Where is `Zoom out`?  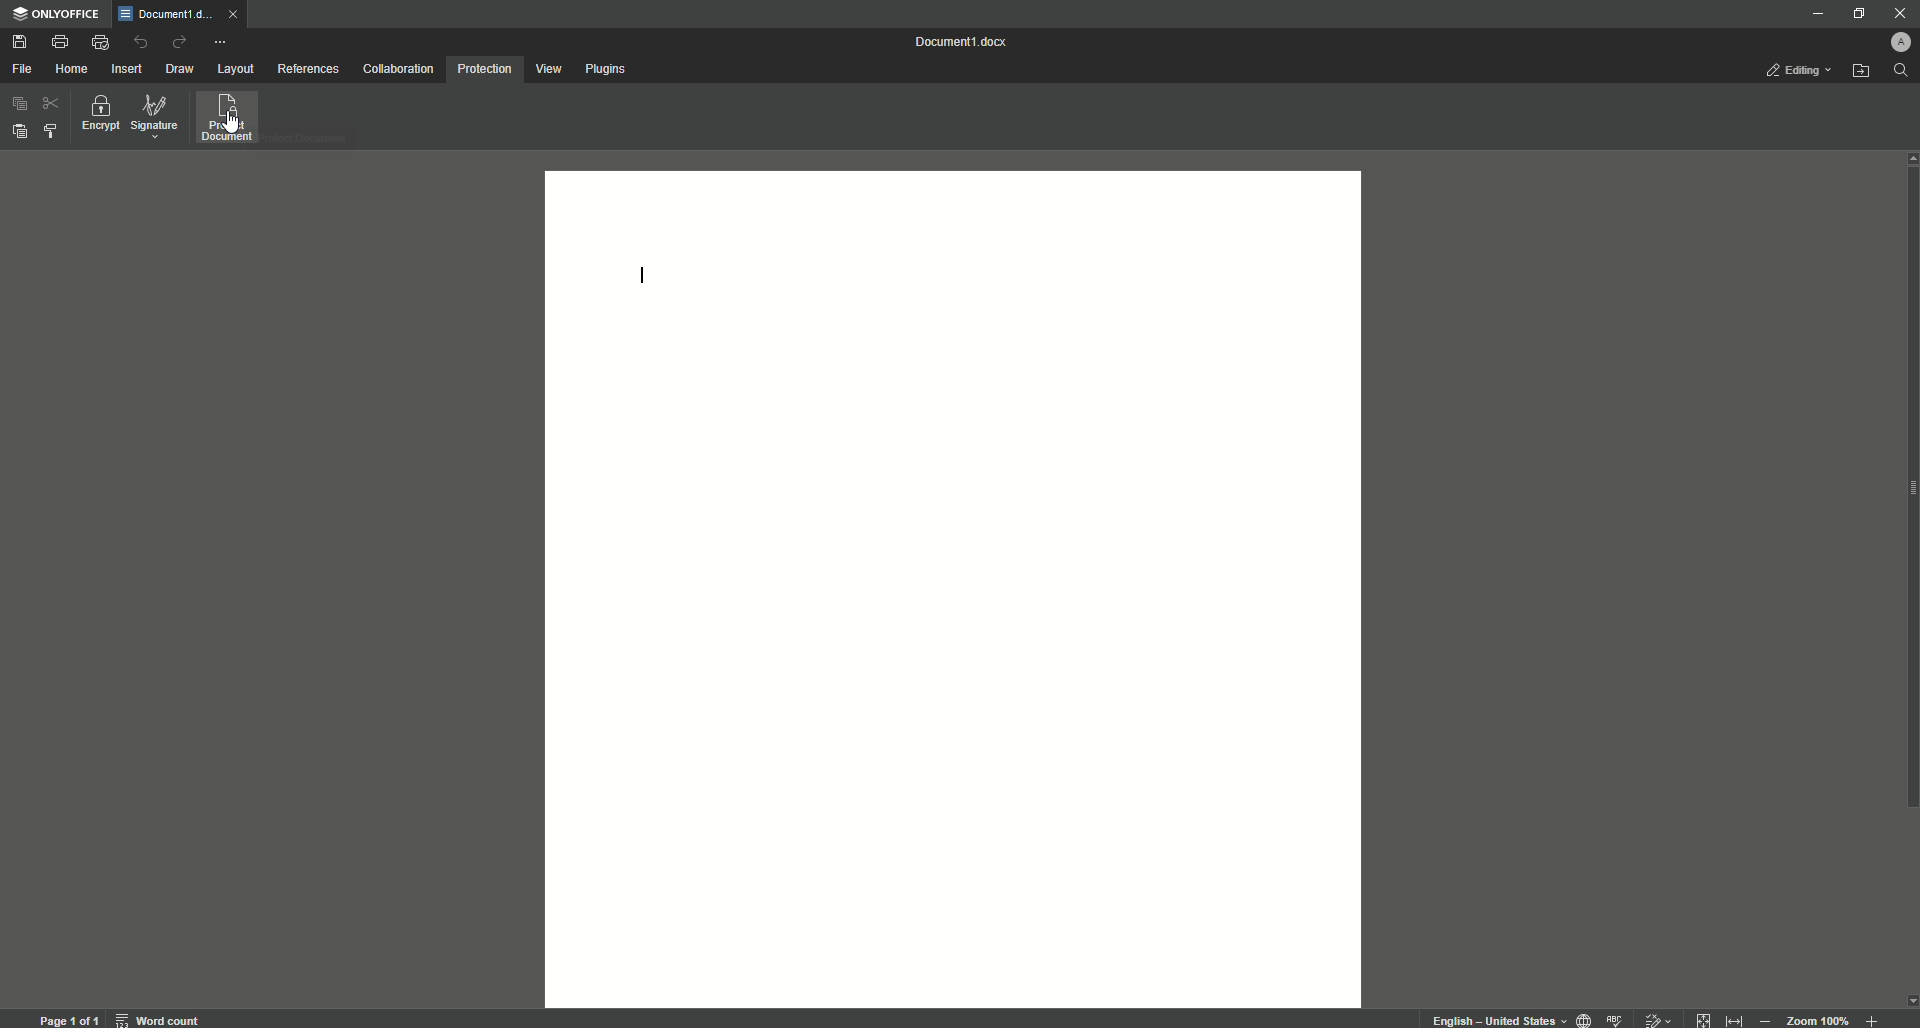
Zoom out is located at coordinates (1764, 1017).